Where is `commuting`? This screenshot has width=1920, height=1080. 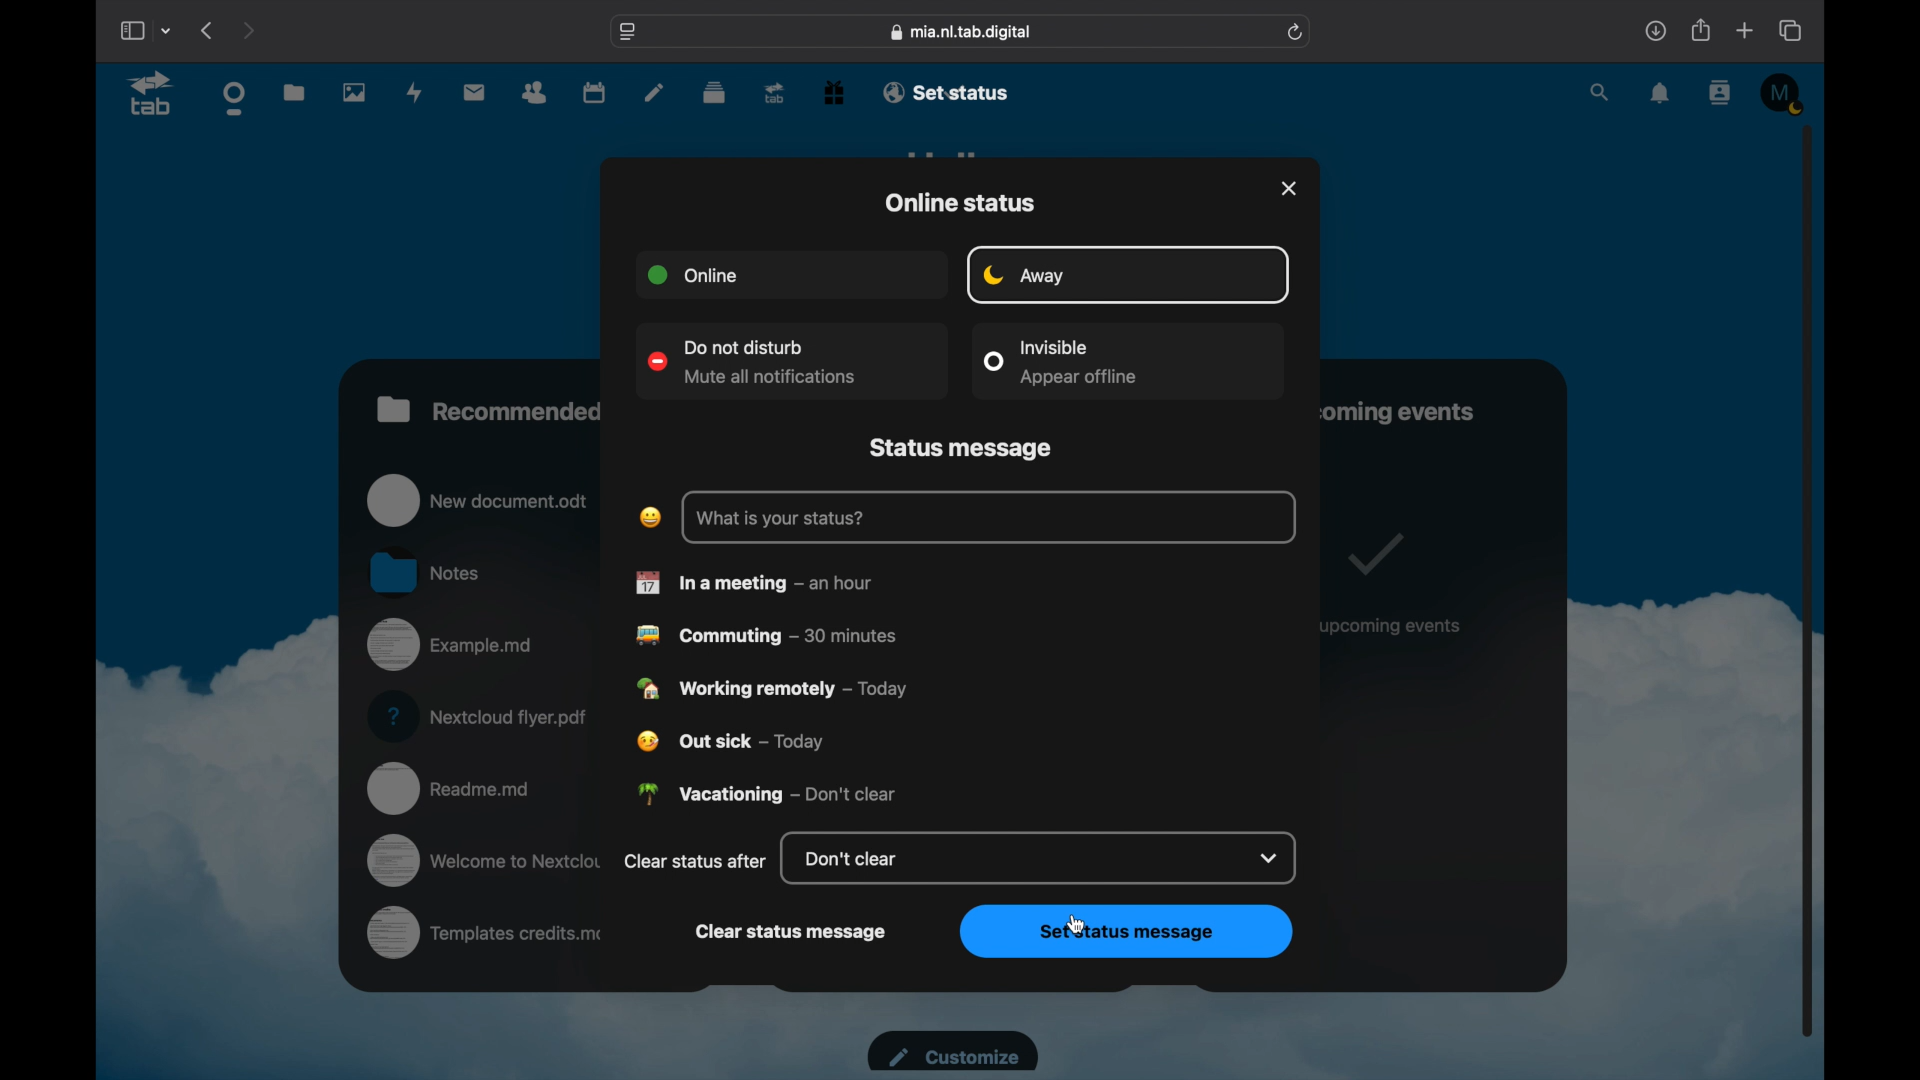
commuting is located at coordinates (766, 635).